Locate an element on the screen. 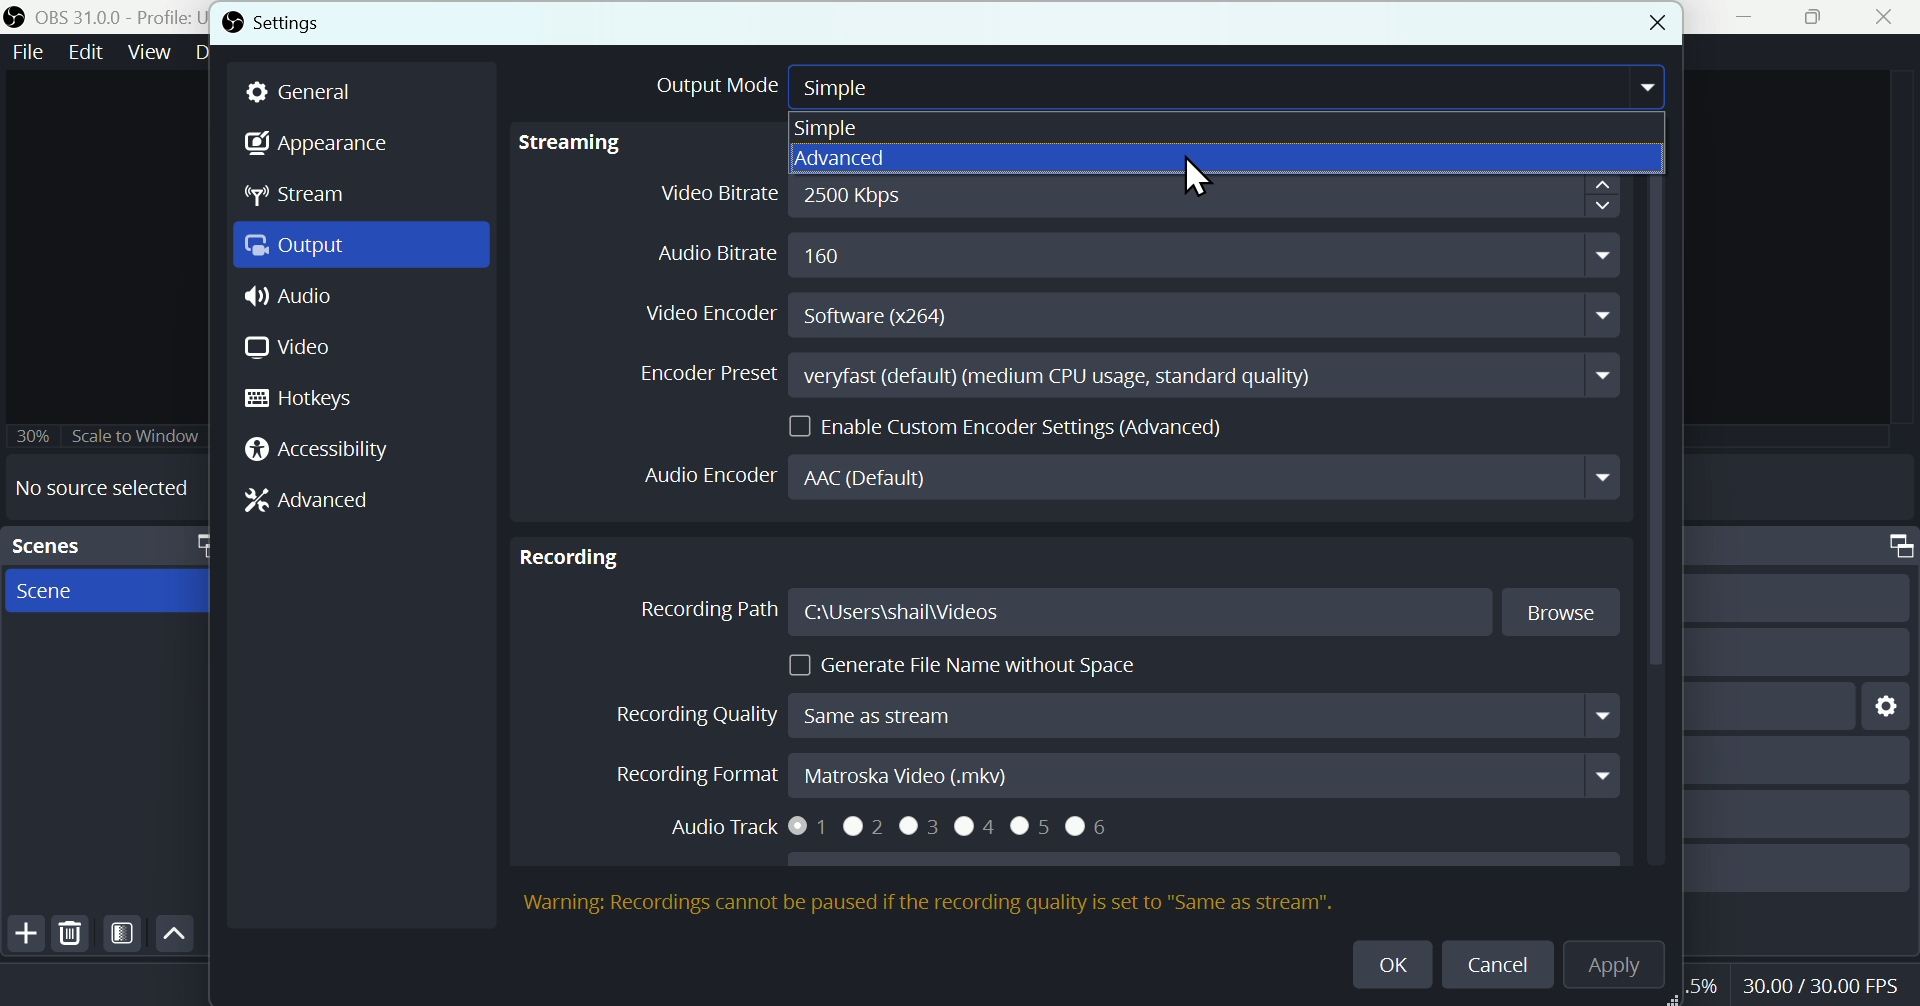 The image size is (1920, 1006). Enable custom encoder setting advanced is located at coordinates (1011, 425).